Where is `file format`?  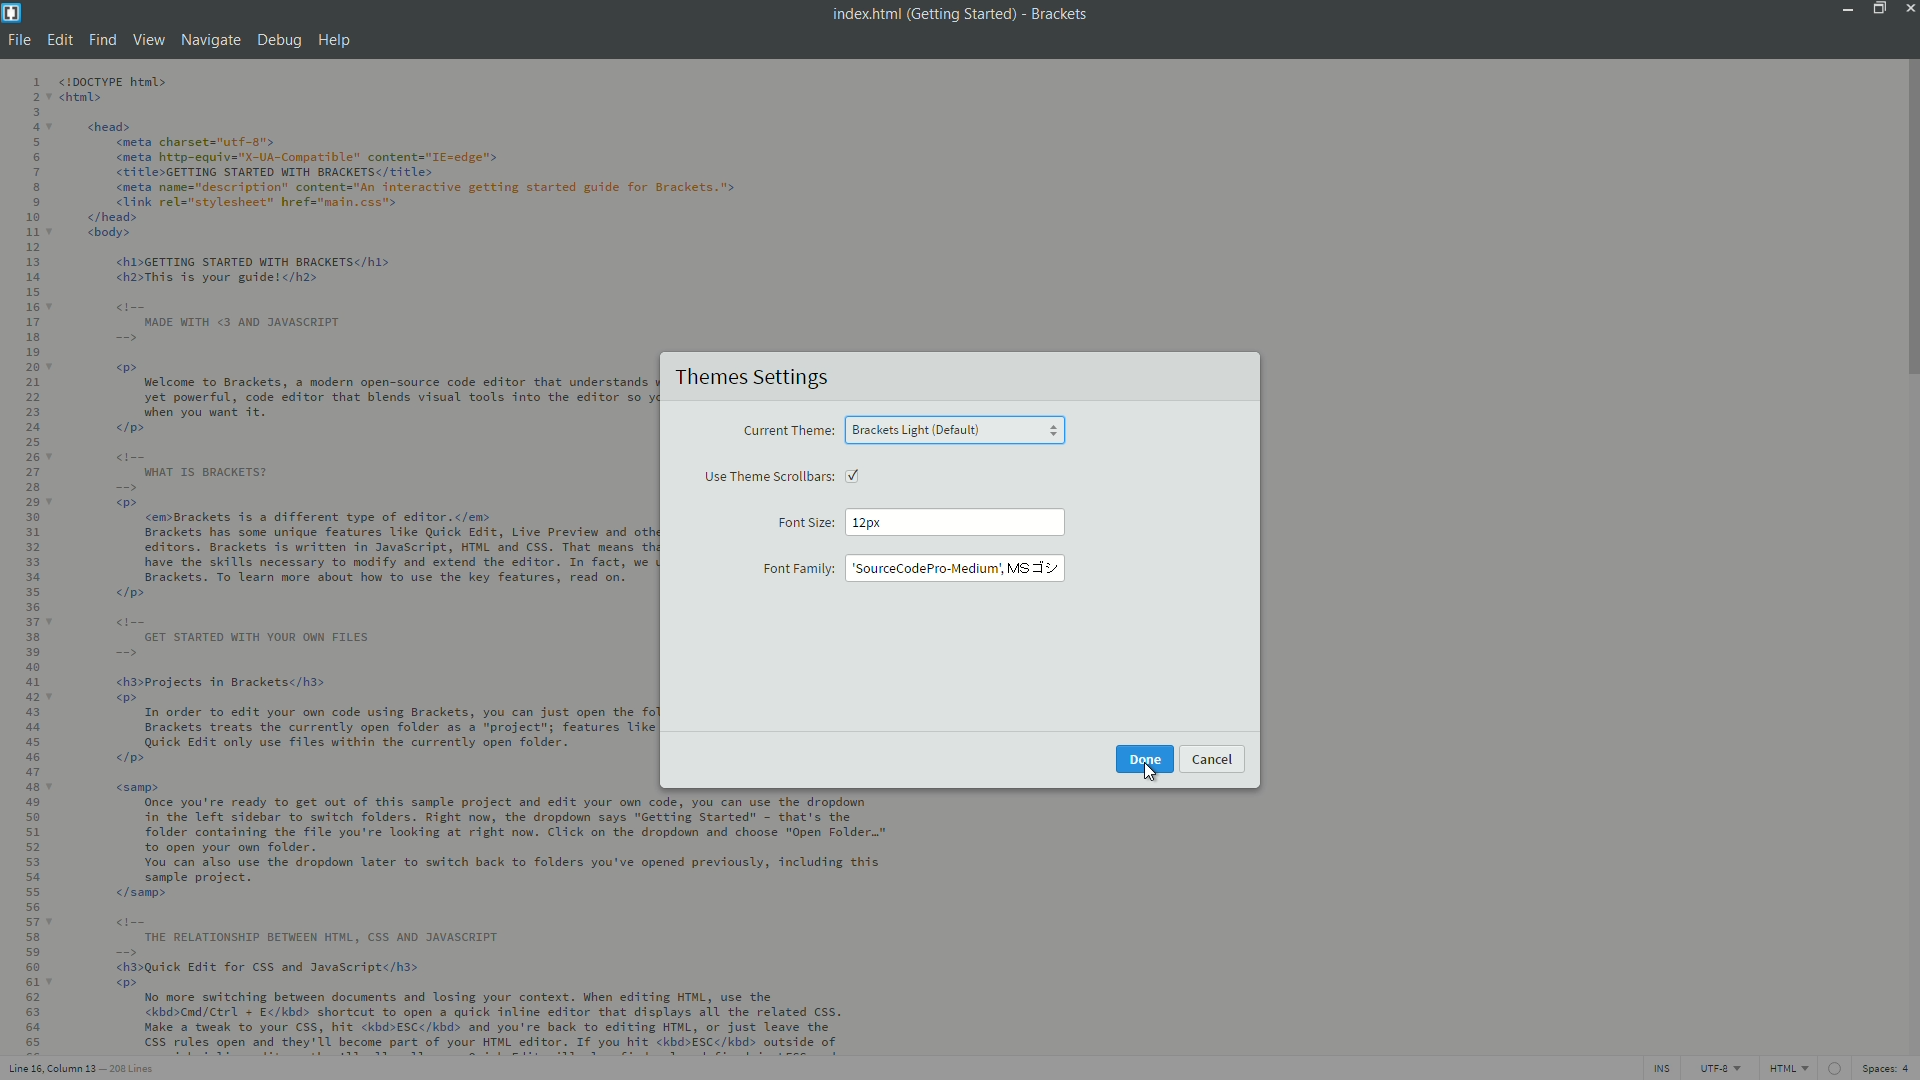 file format is located at coordinates (1791, 1070).